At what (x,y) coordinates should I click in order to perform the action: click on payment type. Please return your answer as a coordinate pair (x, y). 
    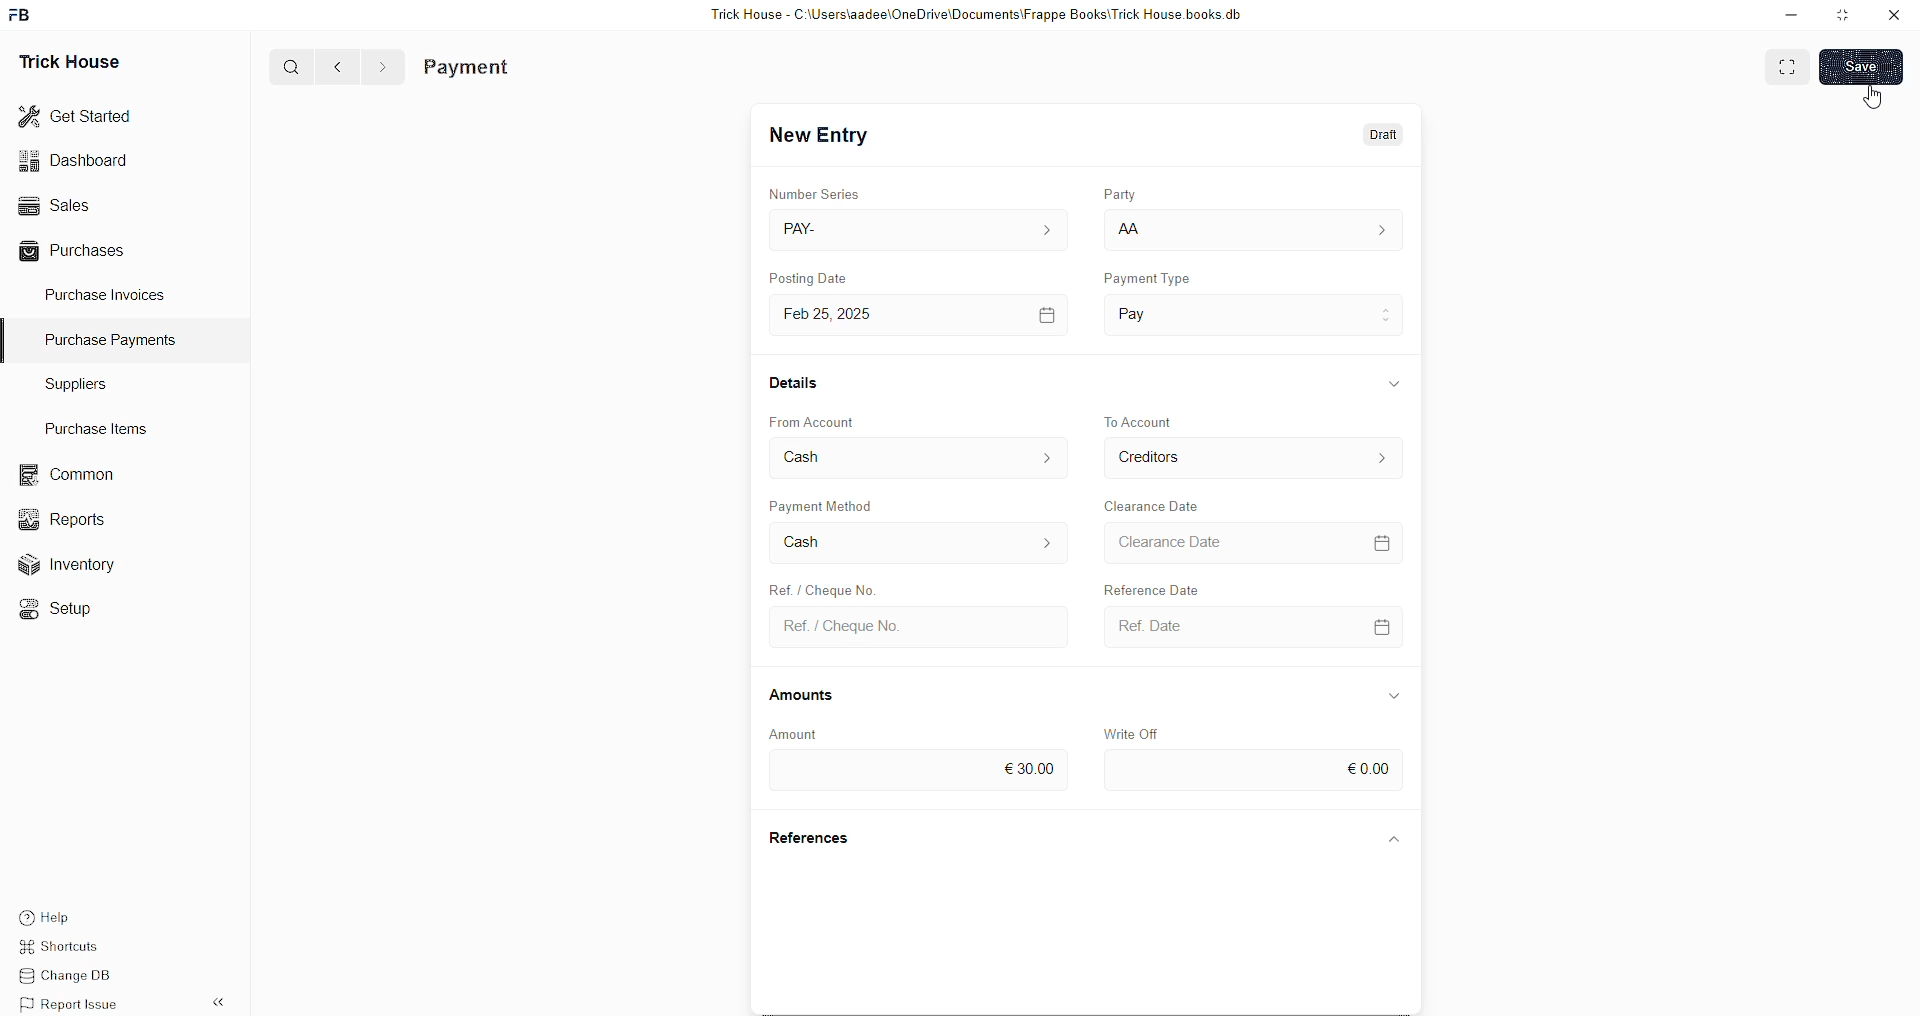
    Looking at the image, I should click on (1154, 280).